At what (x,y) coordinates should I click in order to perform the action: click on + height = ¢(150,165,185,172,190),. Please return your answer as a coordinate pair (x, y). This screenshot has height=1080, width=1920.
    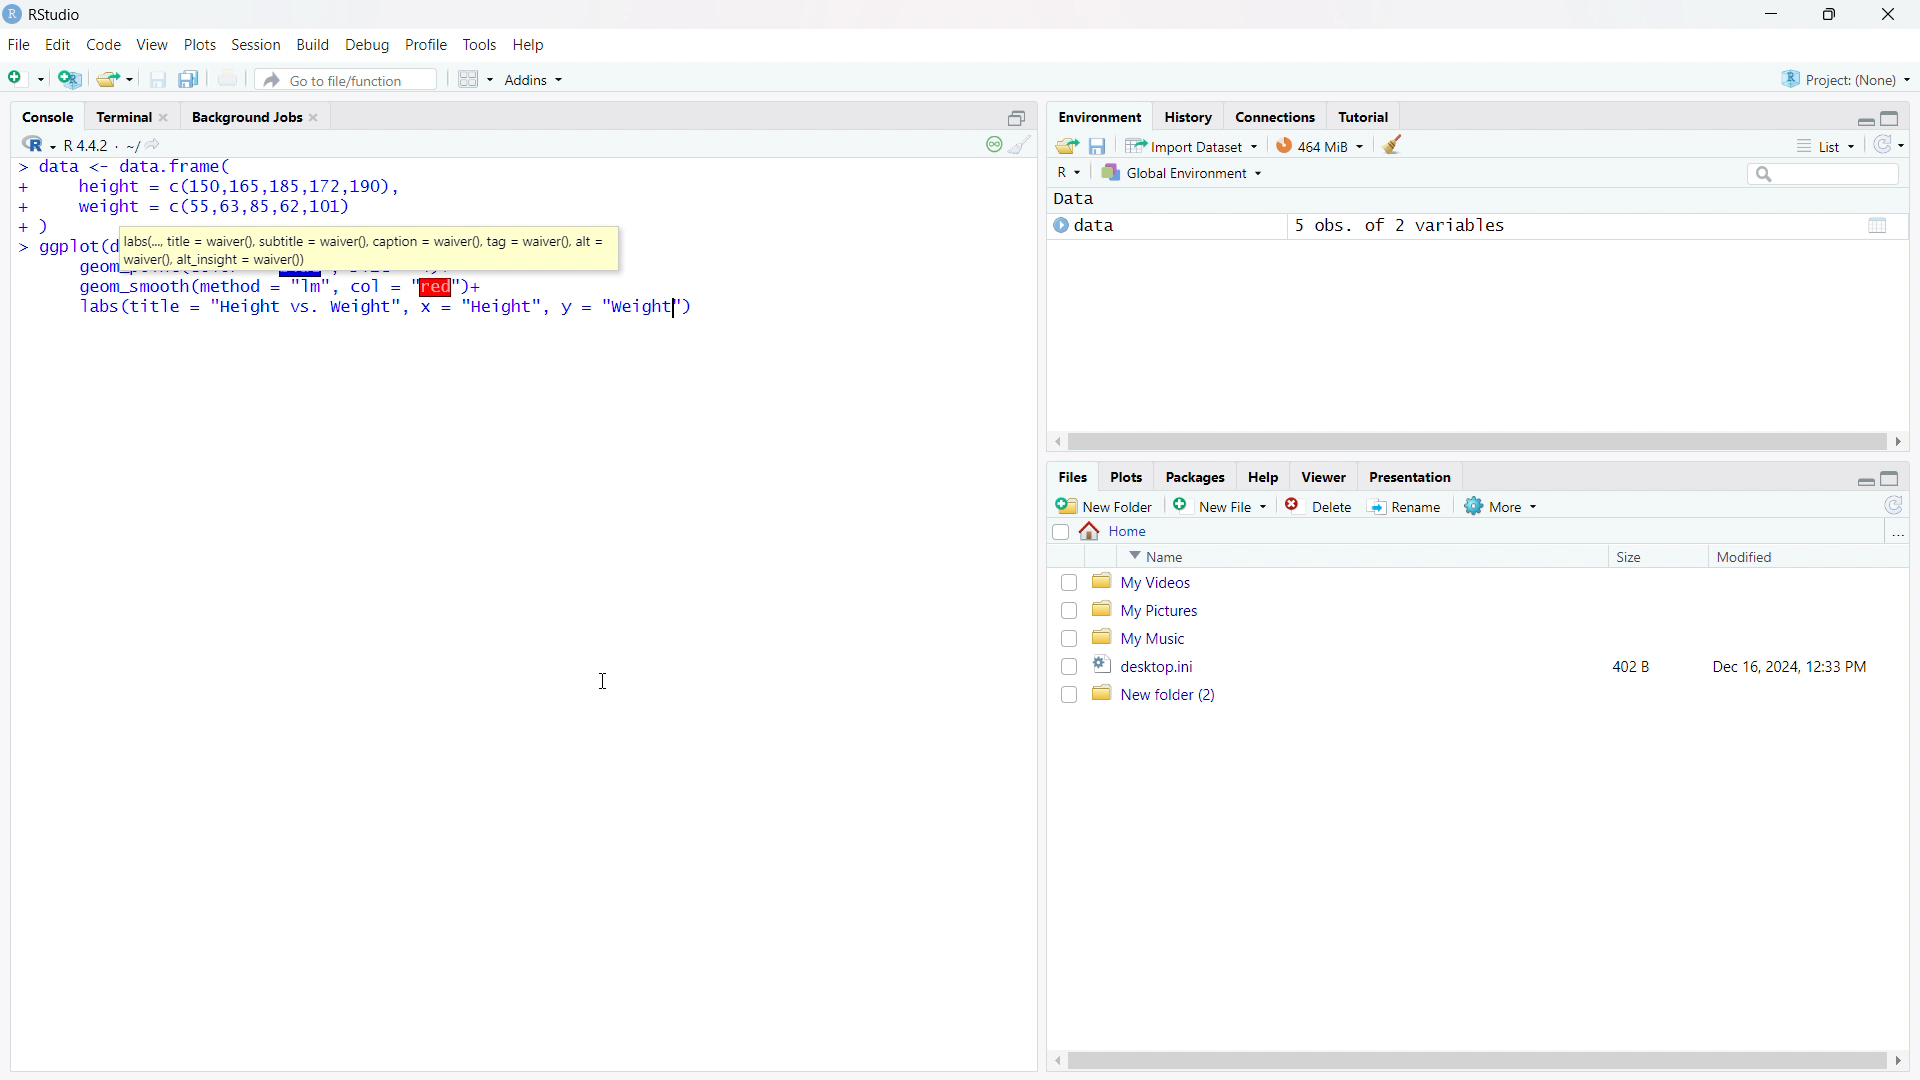
    Looking at the image, I should click on (208, 187).